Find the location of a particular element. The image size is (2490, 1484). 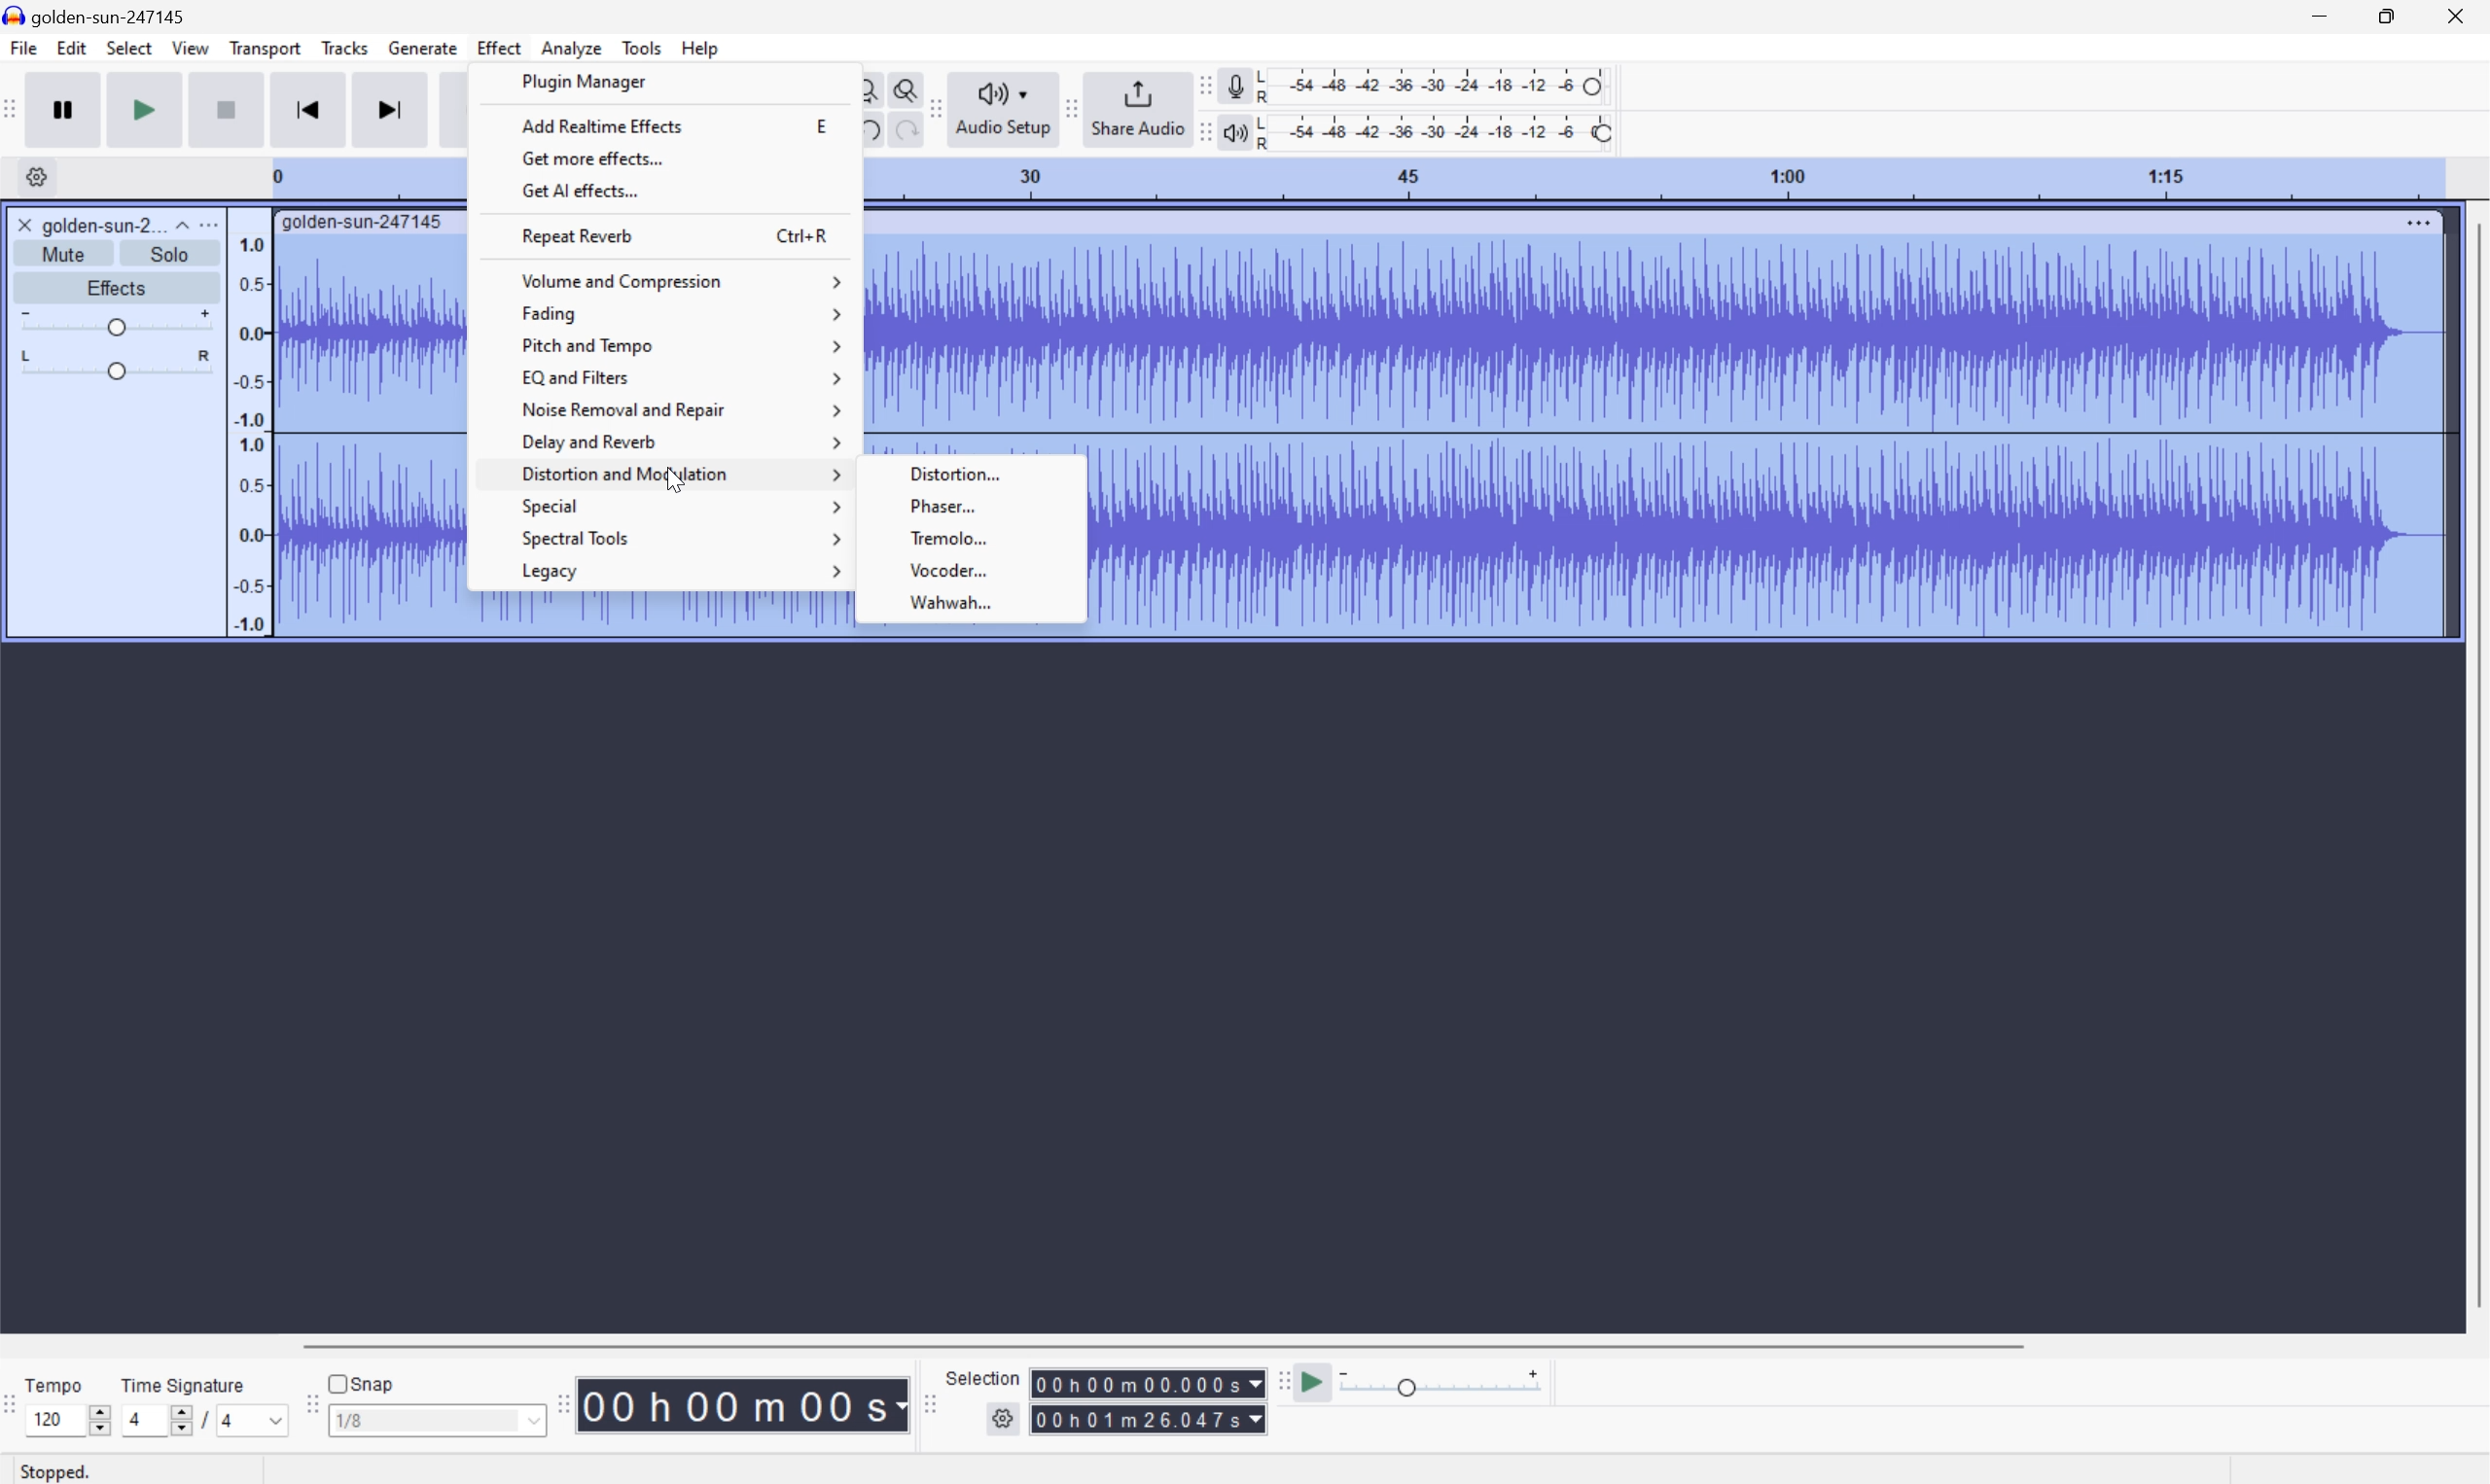

More is located at coordinates (2415, 220).